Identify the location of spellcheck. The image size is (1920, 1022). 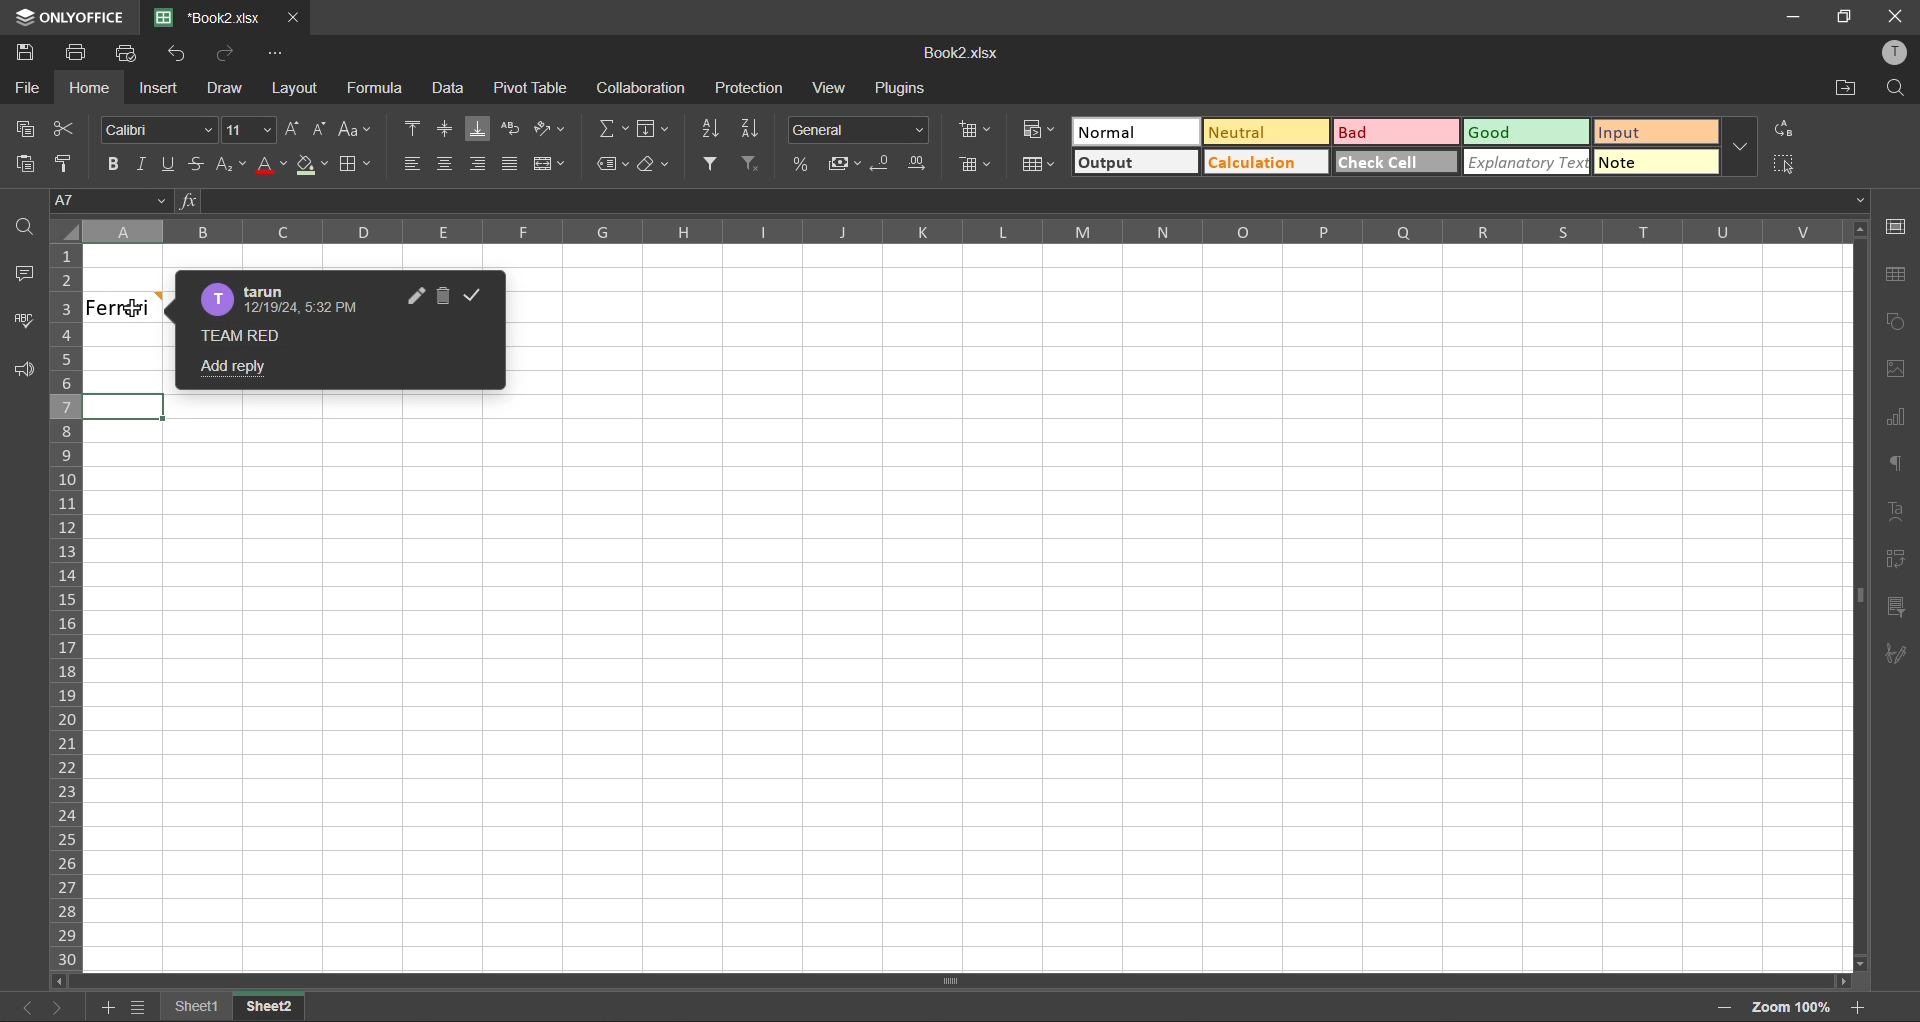
(24, 321).